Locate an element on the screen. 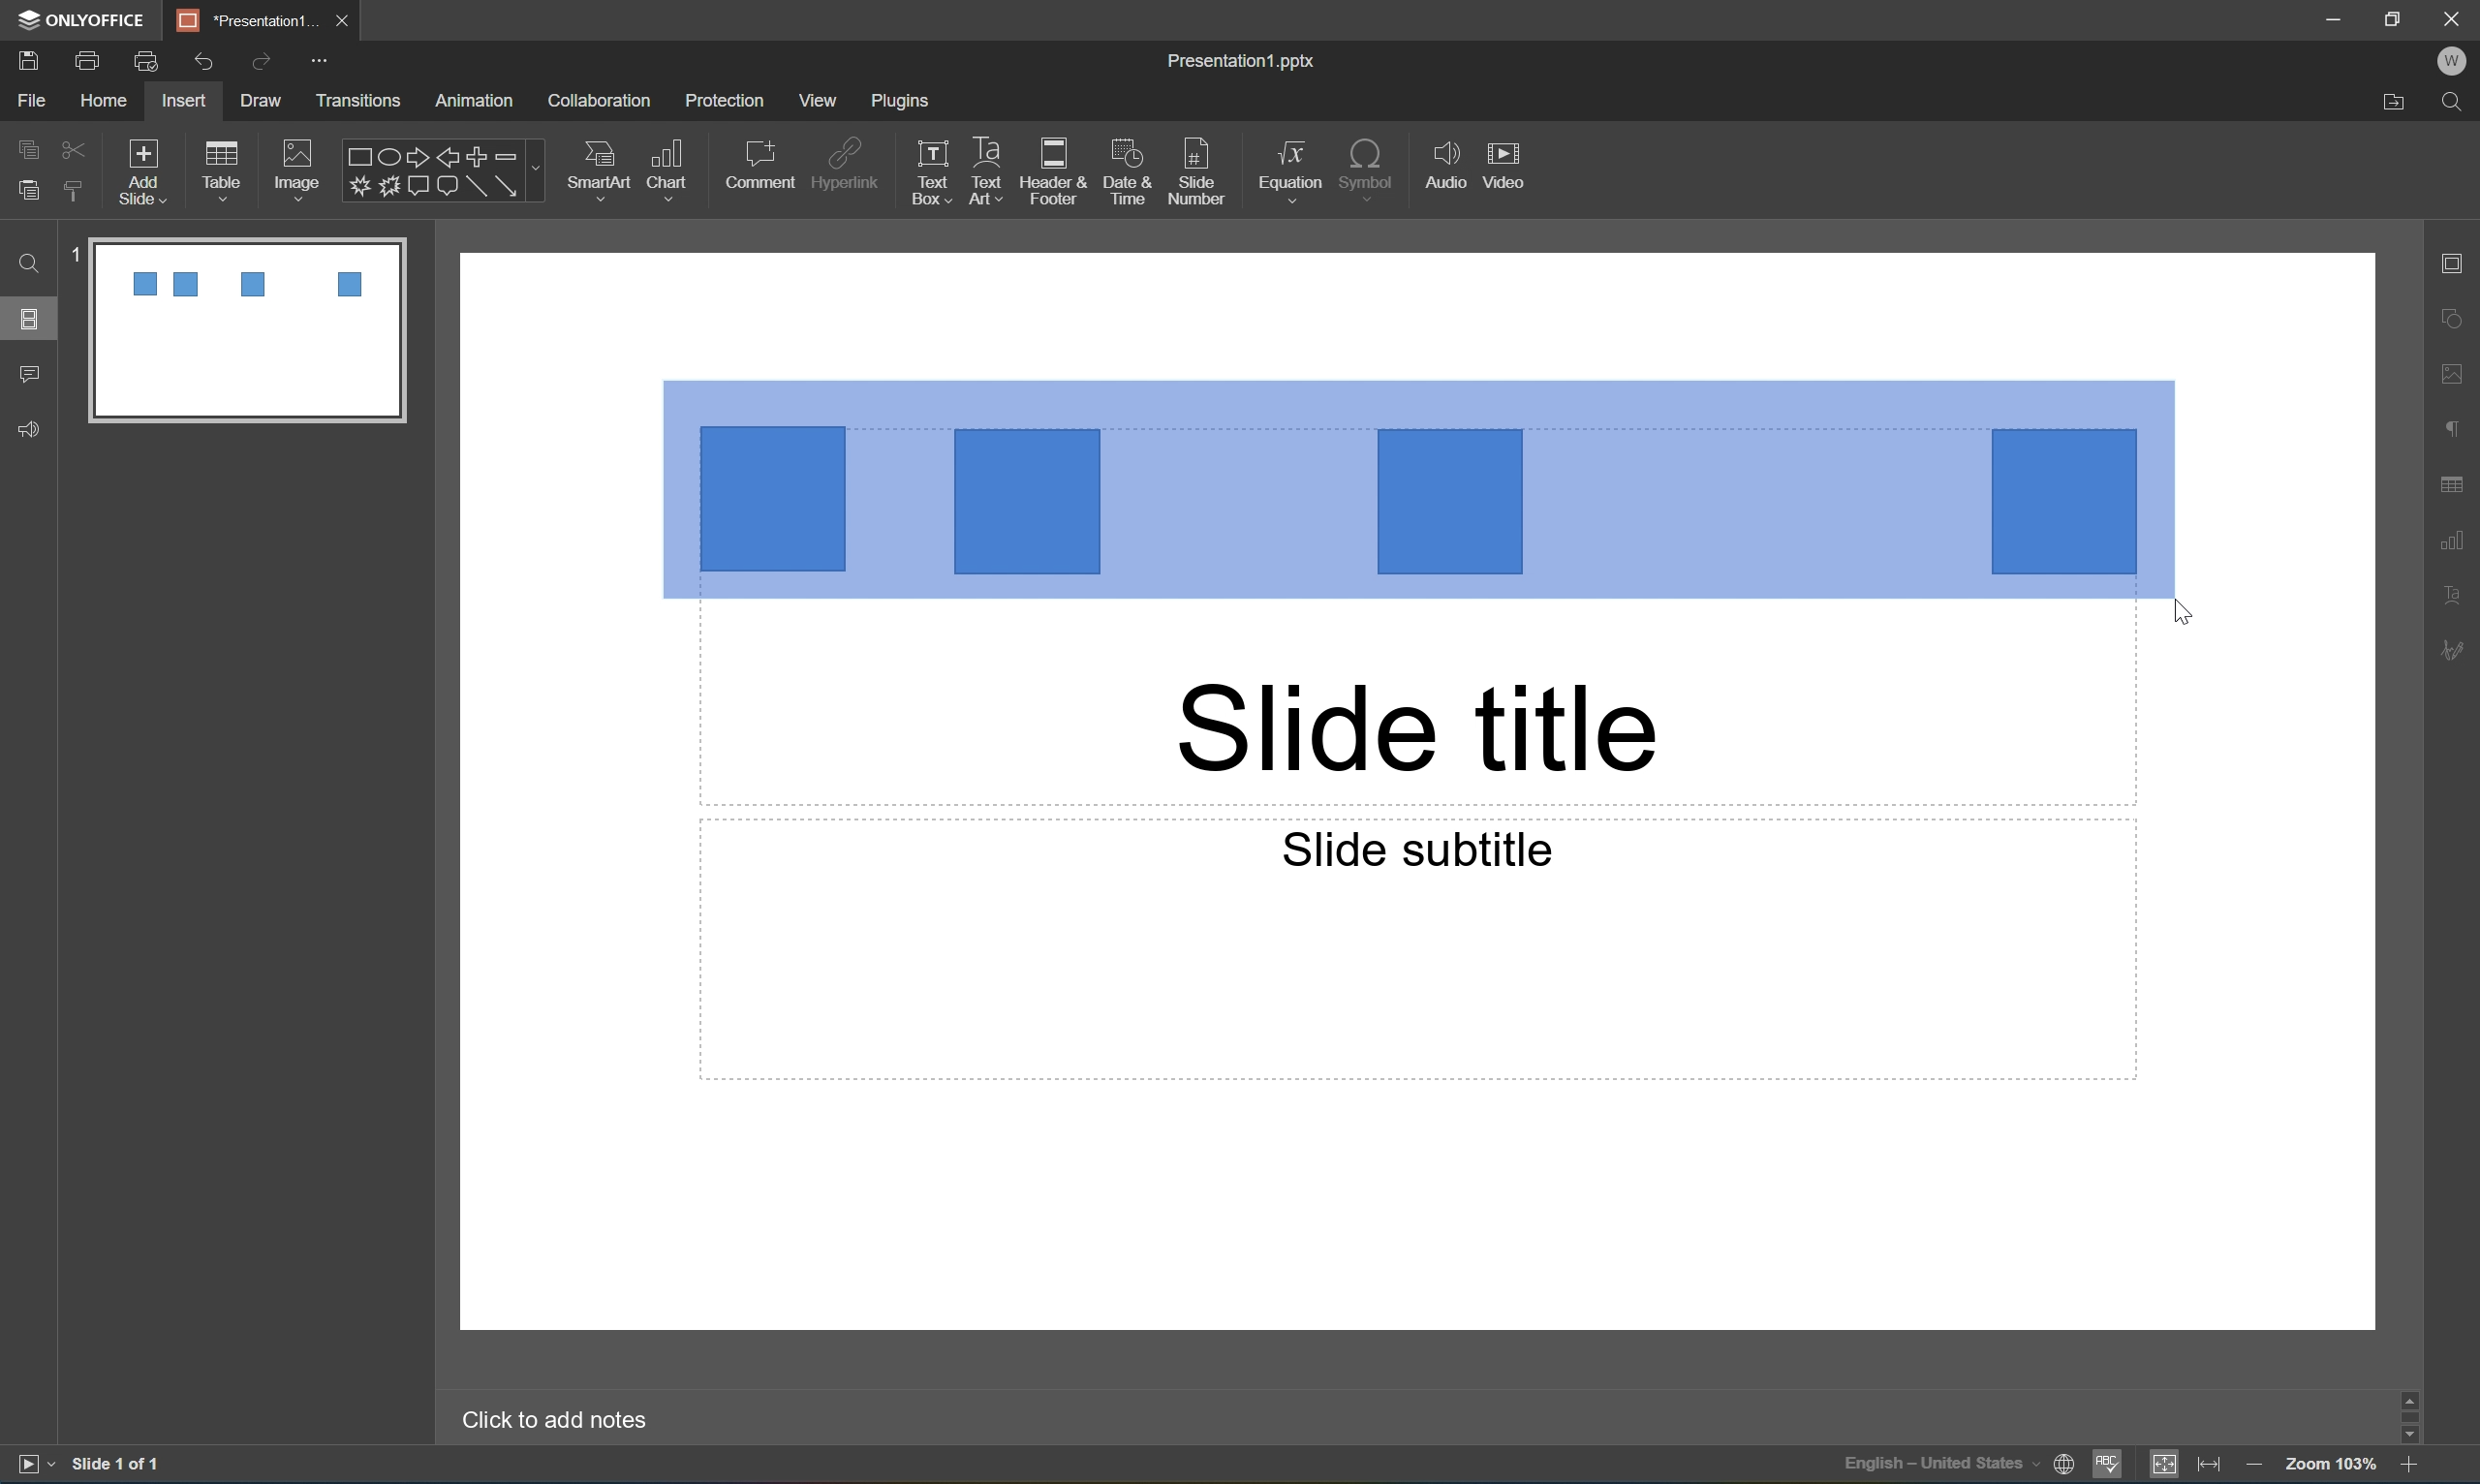  Click to add notes is located at coordinates (561, 1420).